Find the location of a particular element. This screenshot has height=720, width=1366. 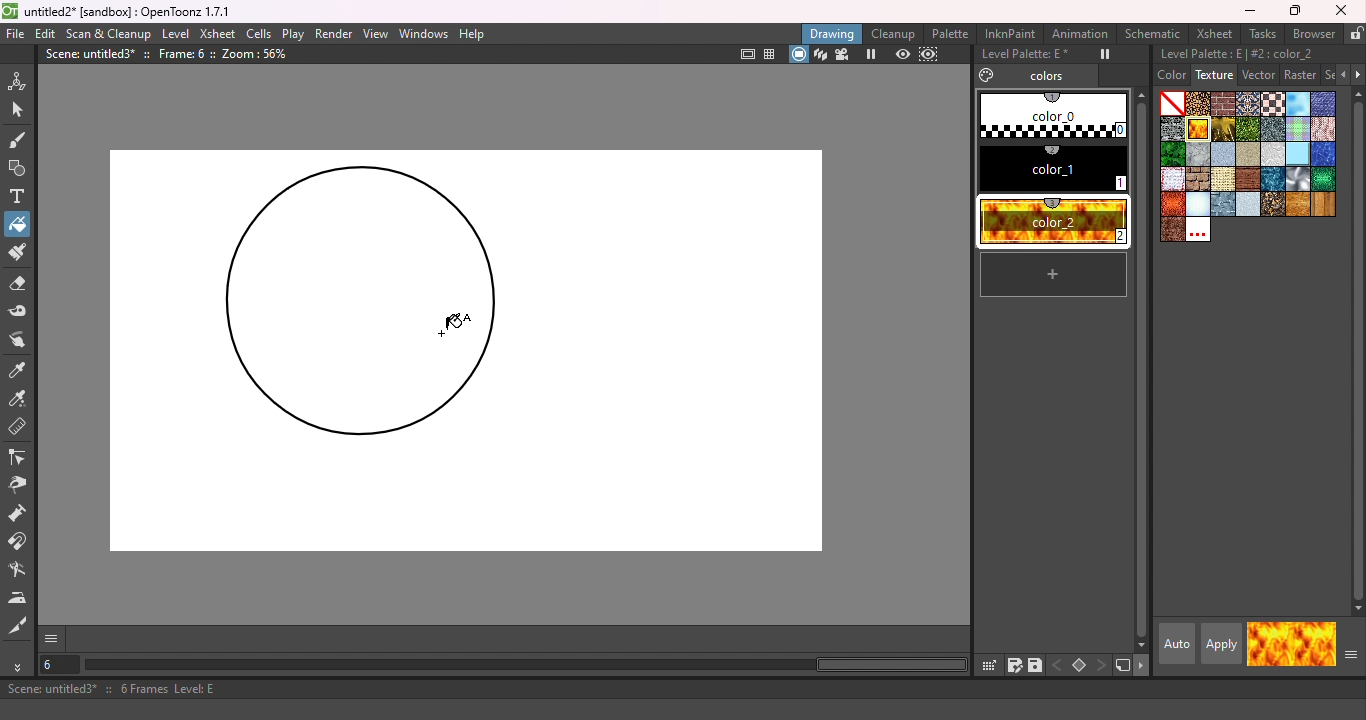

roughcanvas.bmp is located at coordinates (1224, 180).